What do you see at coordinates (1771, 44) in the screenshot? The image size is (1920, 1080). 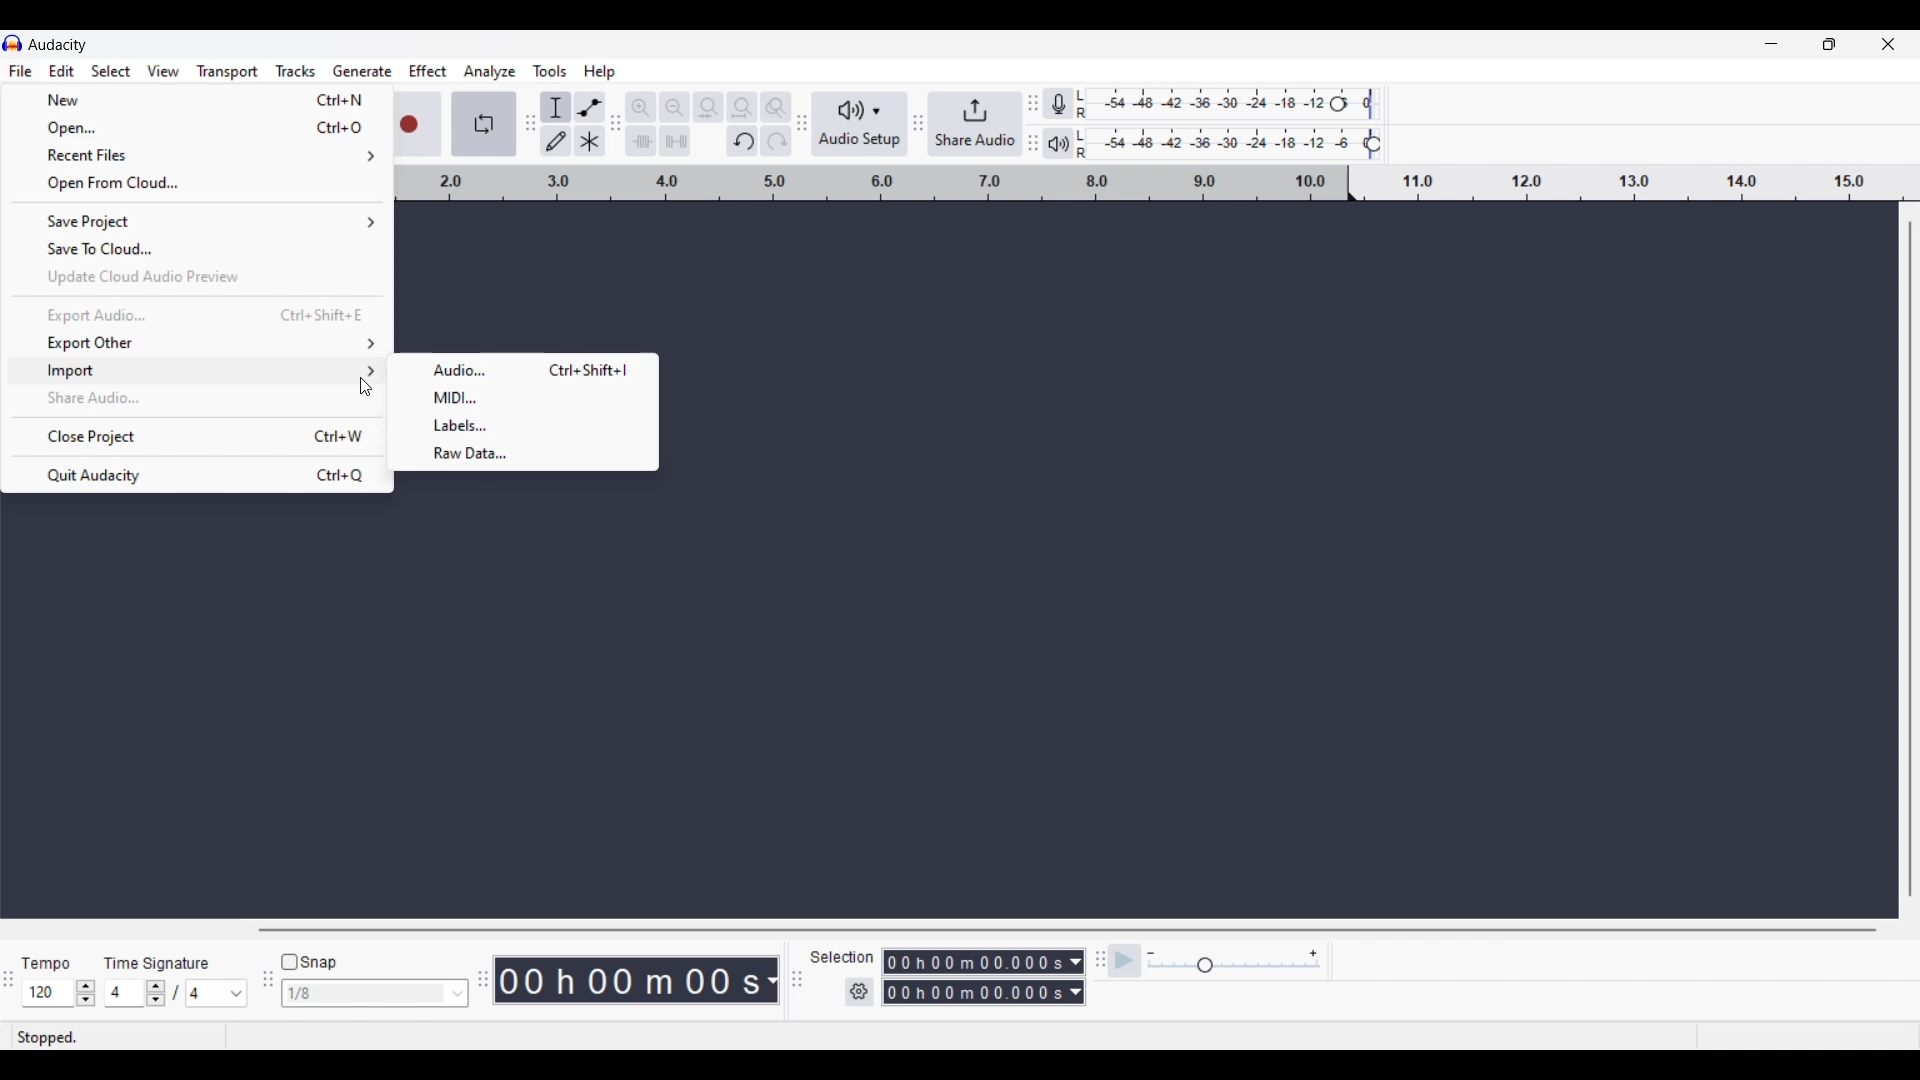 I see `Minimize` at bounding box center [1771, 44].